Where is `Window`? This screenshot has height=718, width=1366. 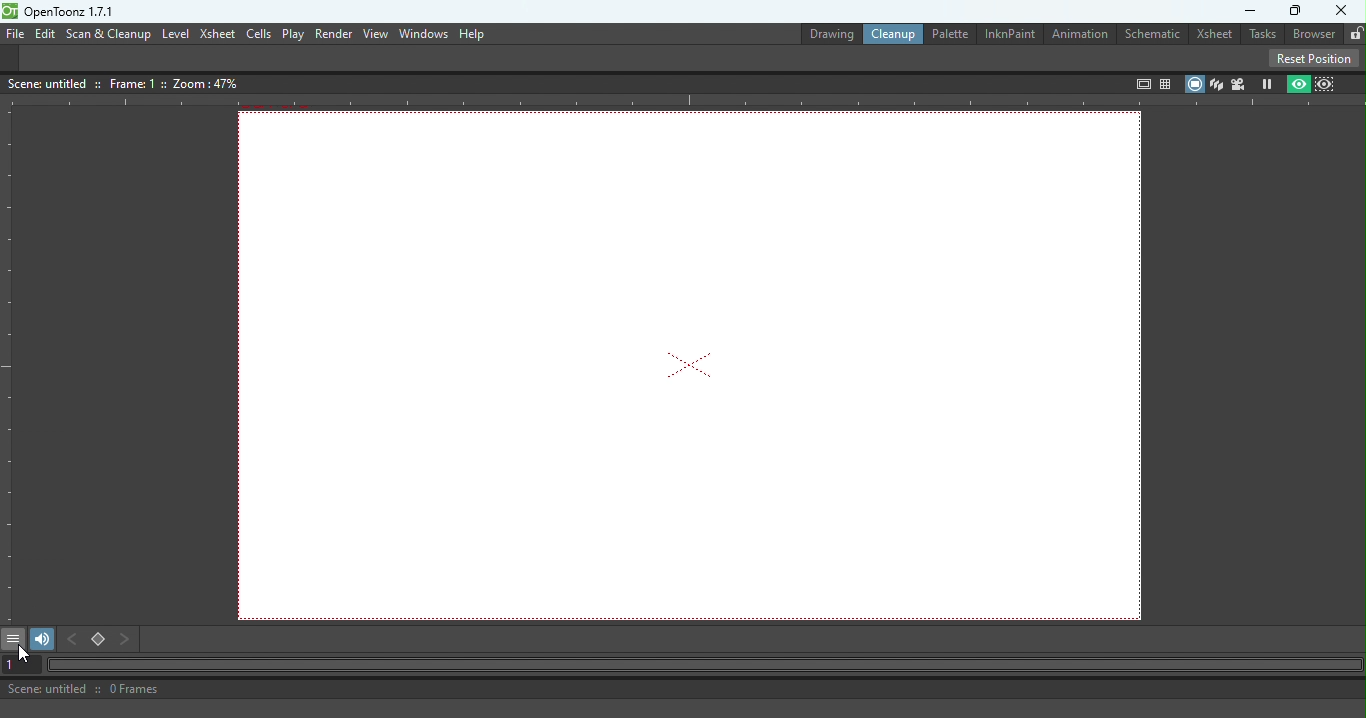 Window is located at coordinates (421, 34).